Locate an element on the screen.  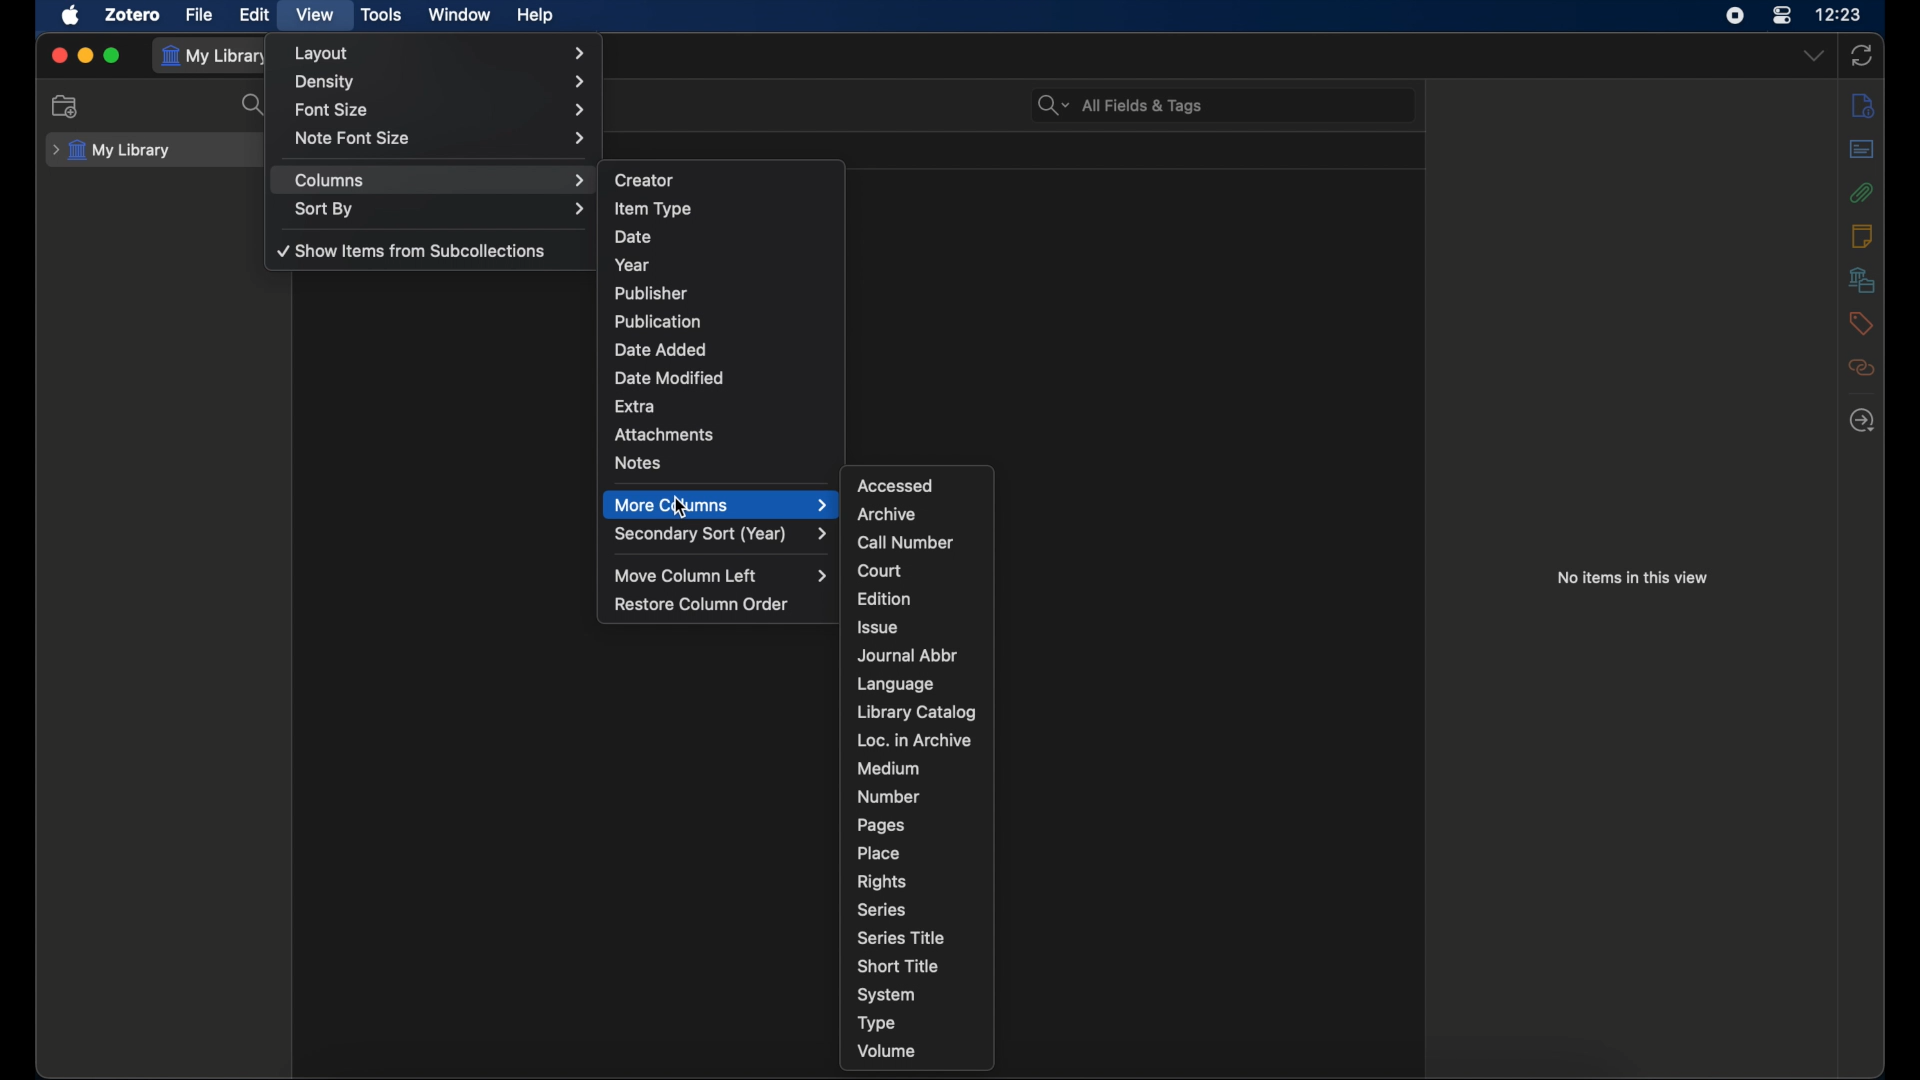
help is located at coordinates (536, 15).